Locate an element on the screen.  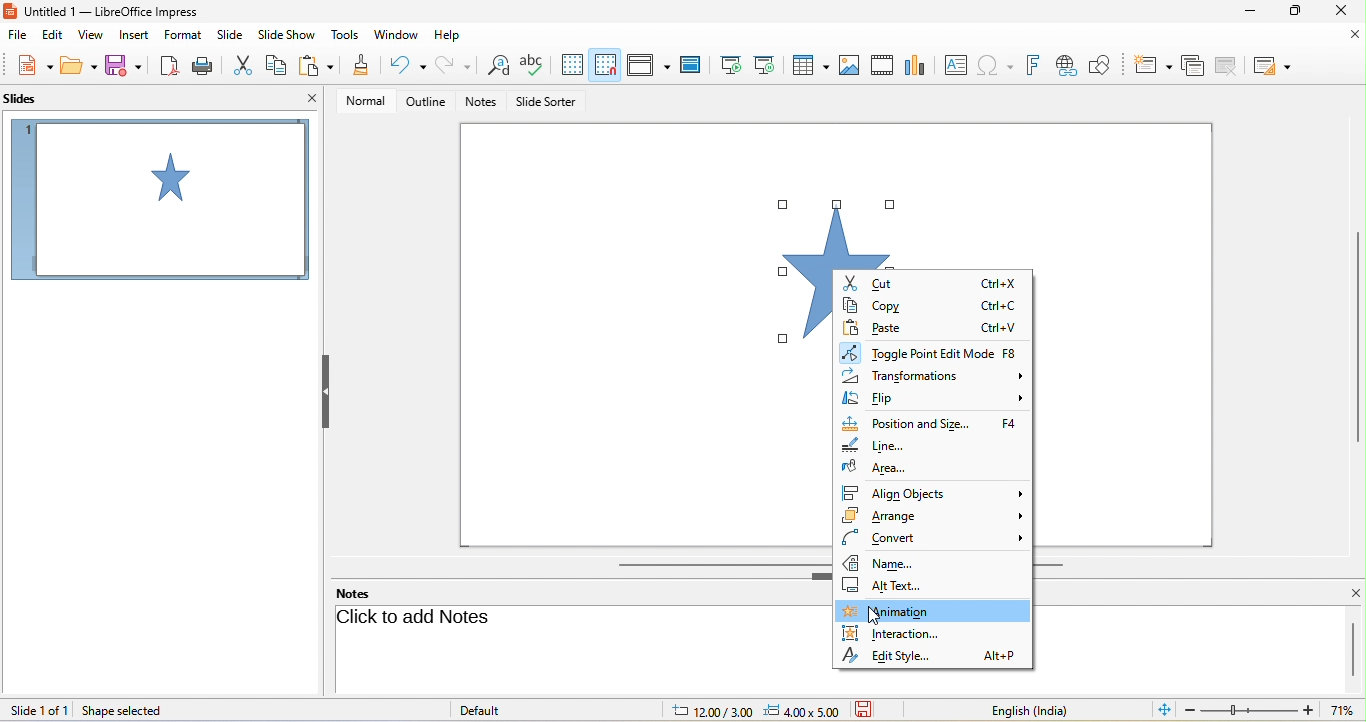
line is located at coordinates (882, 445).